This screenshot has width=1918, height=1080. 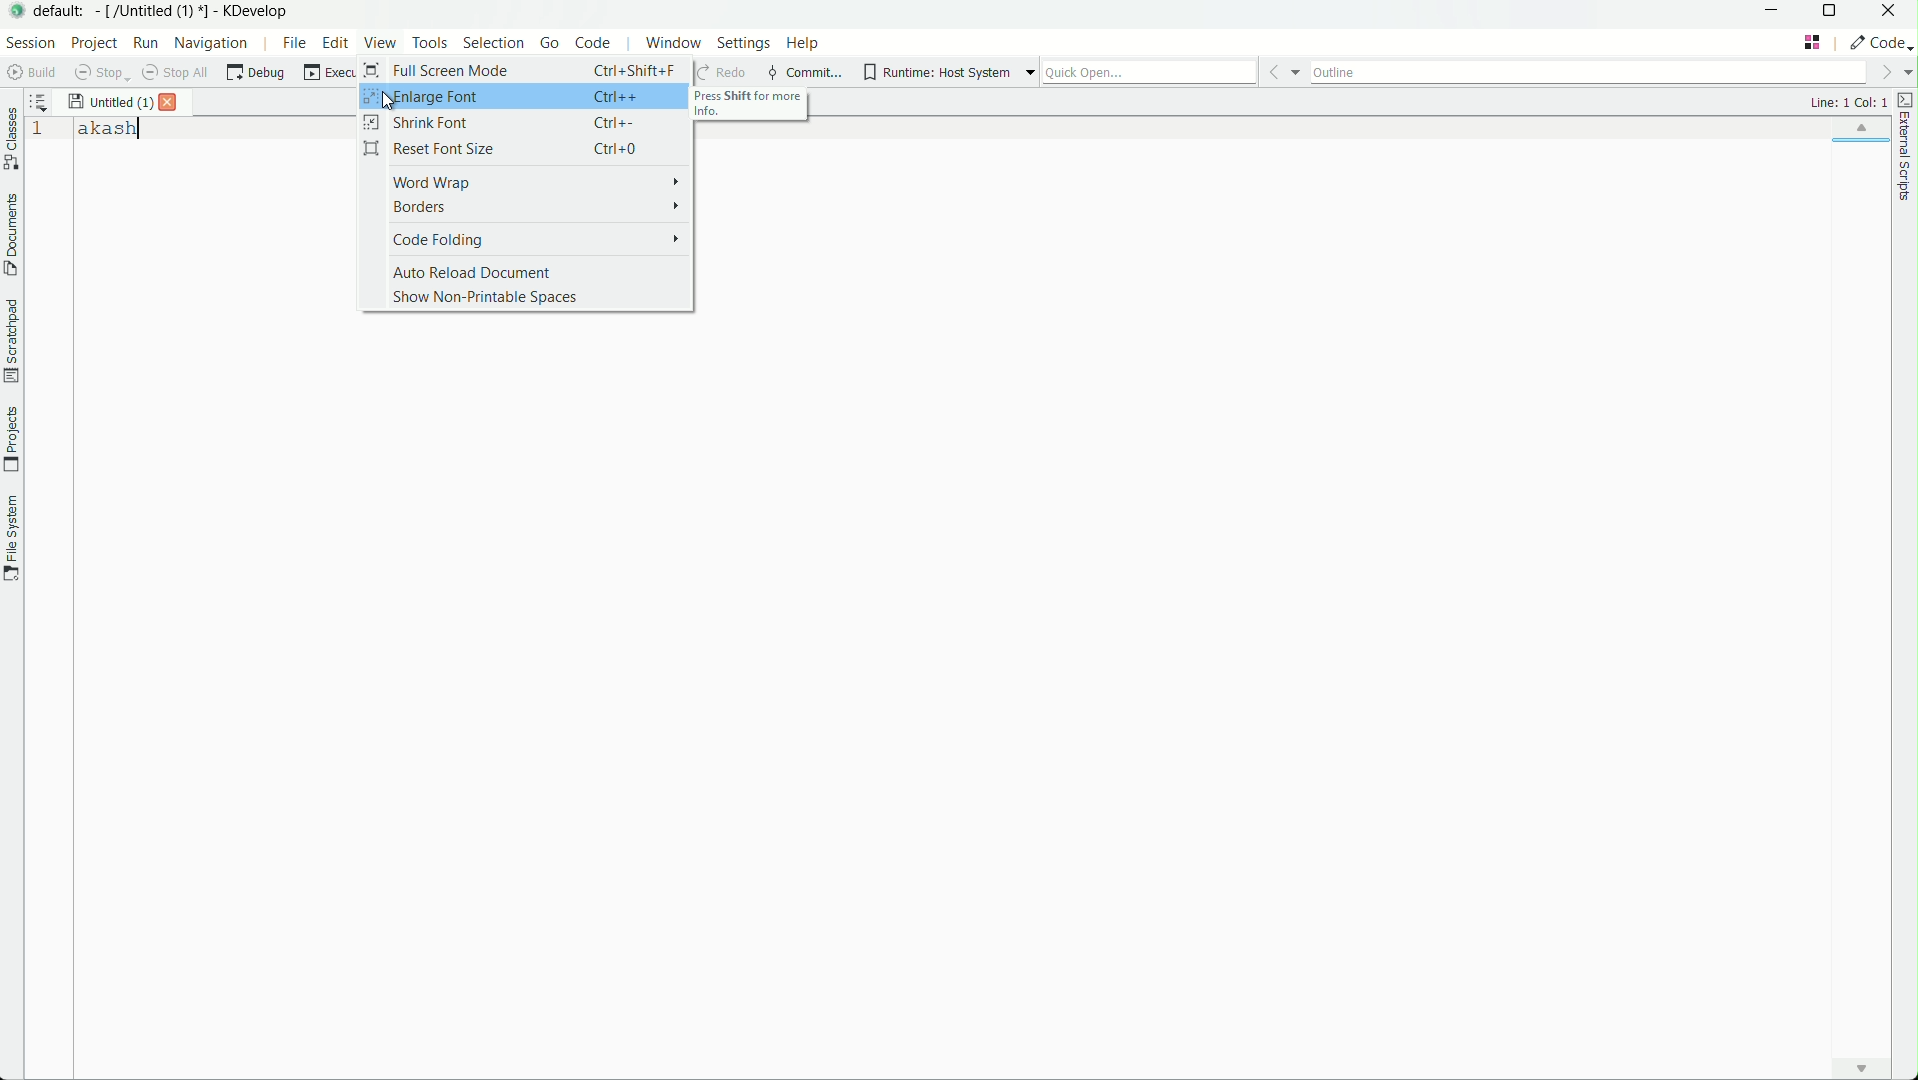 What do you see at coordinates (523, 69) in the screenshot?
I see `full screen mode` at bounding box center [523, 69].